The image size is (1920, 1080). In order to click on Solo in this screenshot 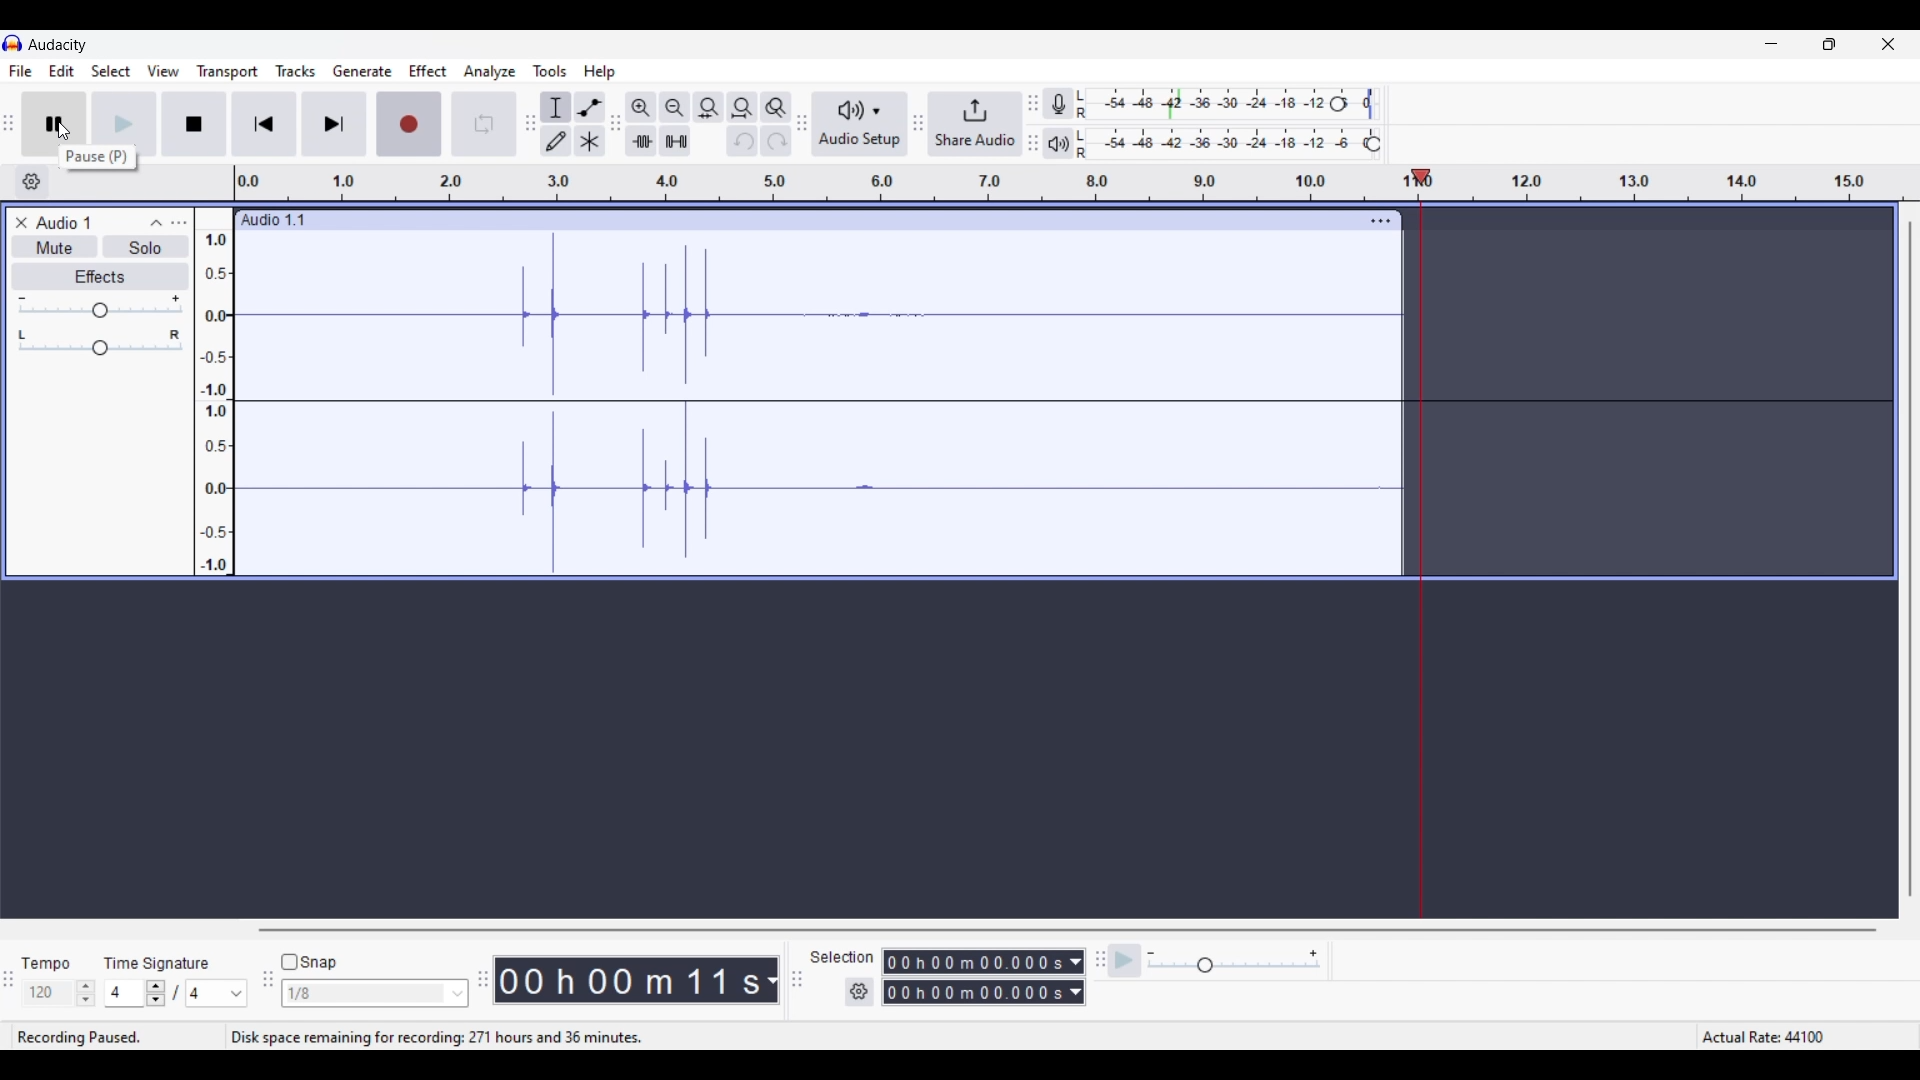, I will do `click(146, 247)`.